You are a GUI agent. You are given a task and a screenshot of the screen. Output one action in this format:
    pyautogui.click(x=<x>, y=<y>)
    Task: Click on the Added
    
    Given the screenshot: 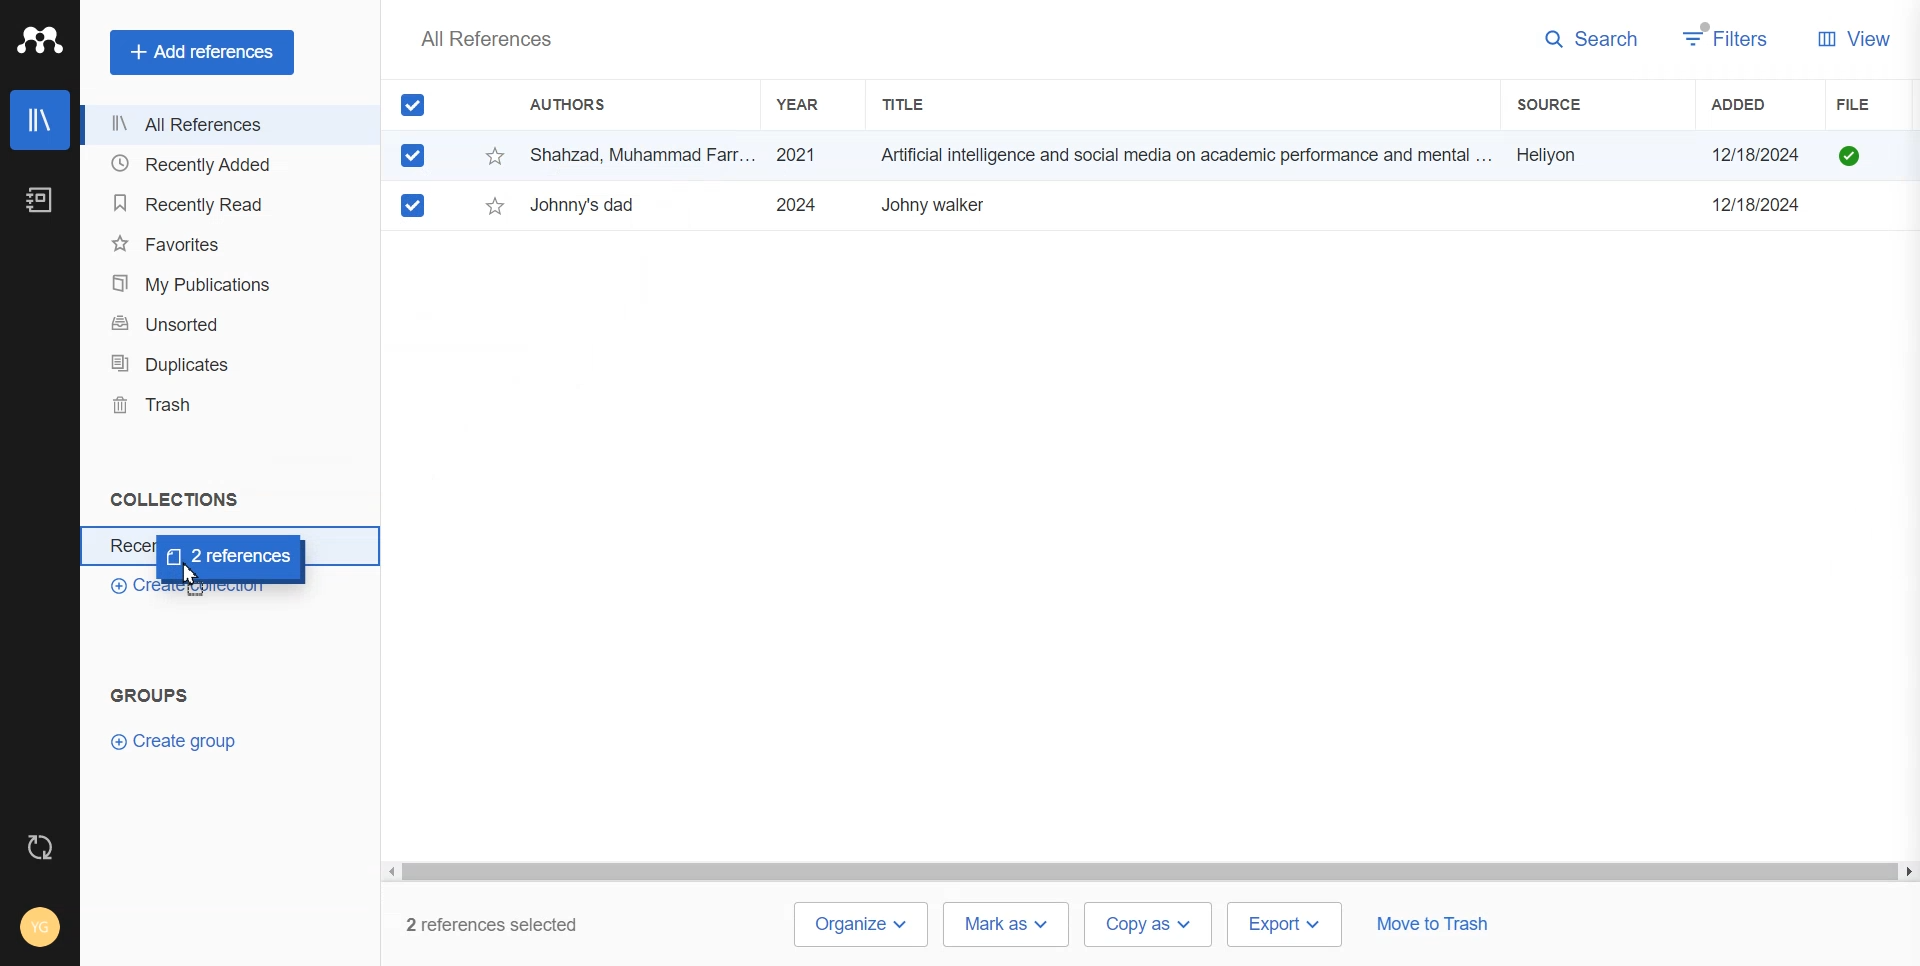 What is the action you would take?
    pyautogui.click(x=1759, y=104)
    